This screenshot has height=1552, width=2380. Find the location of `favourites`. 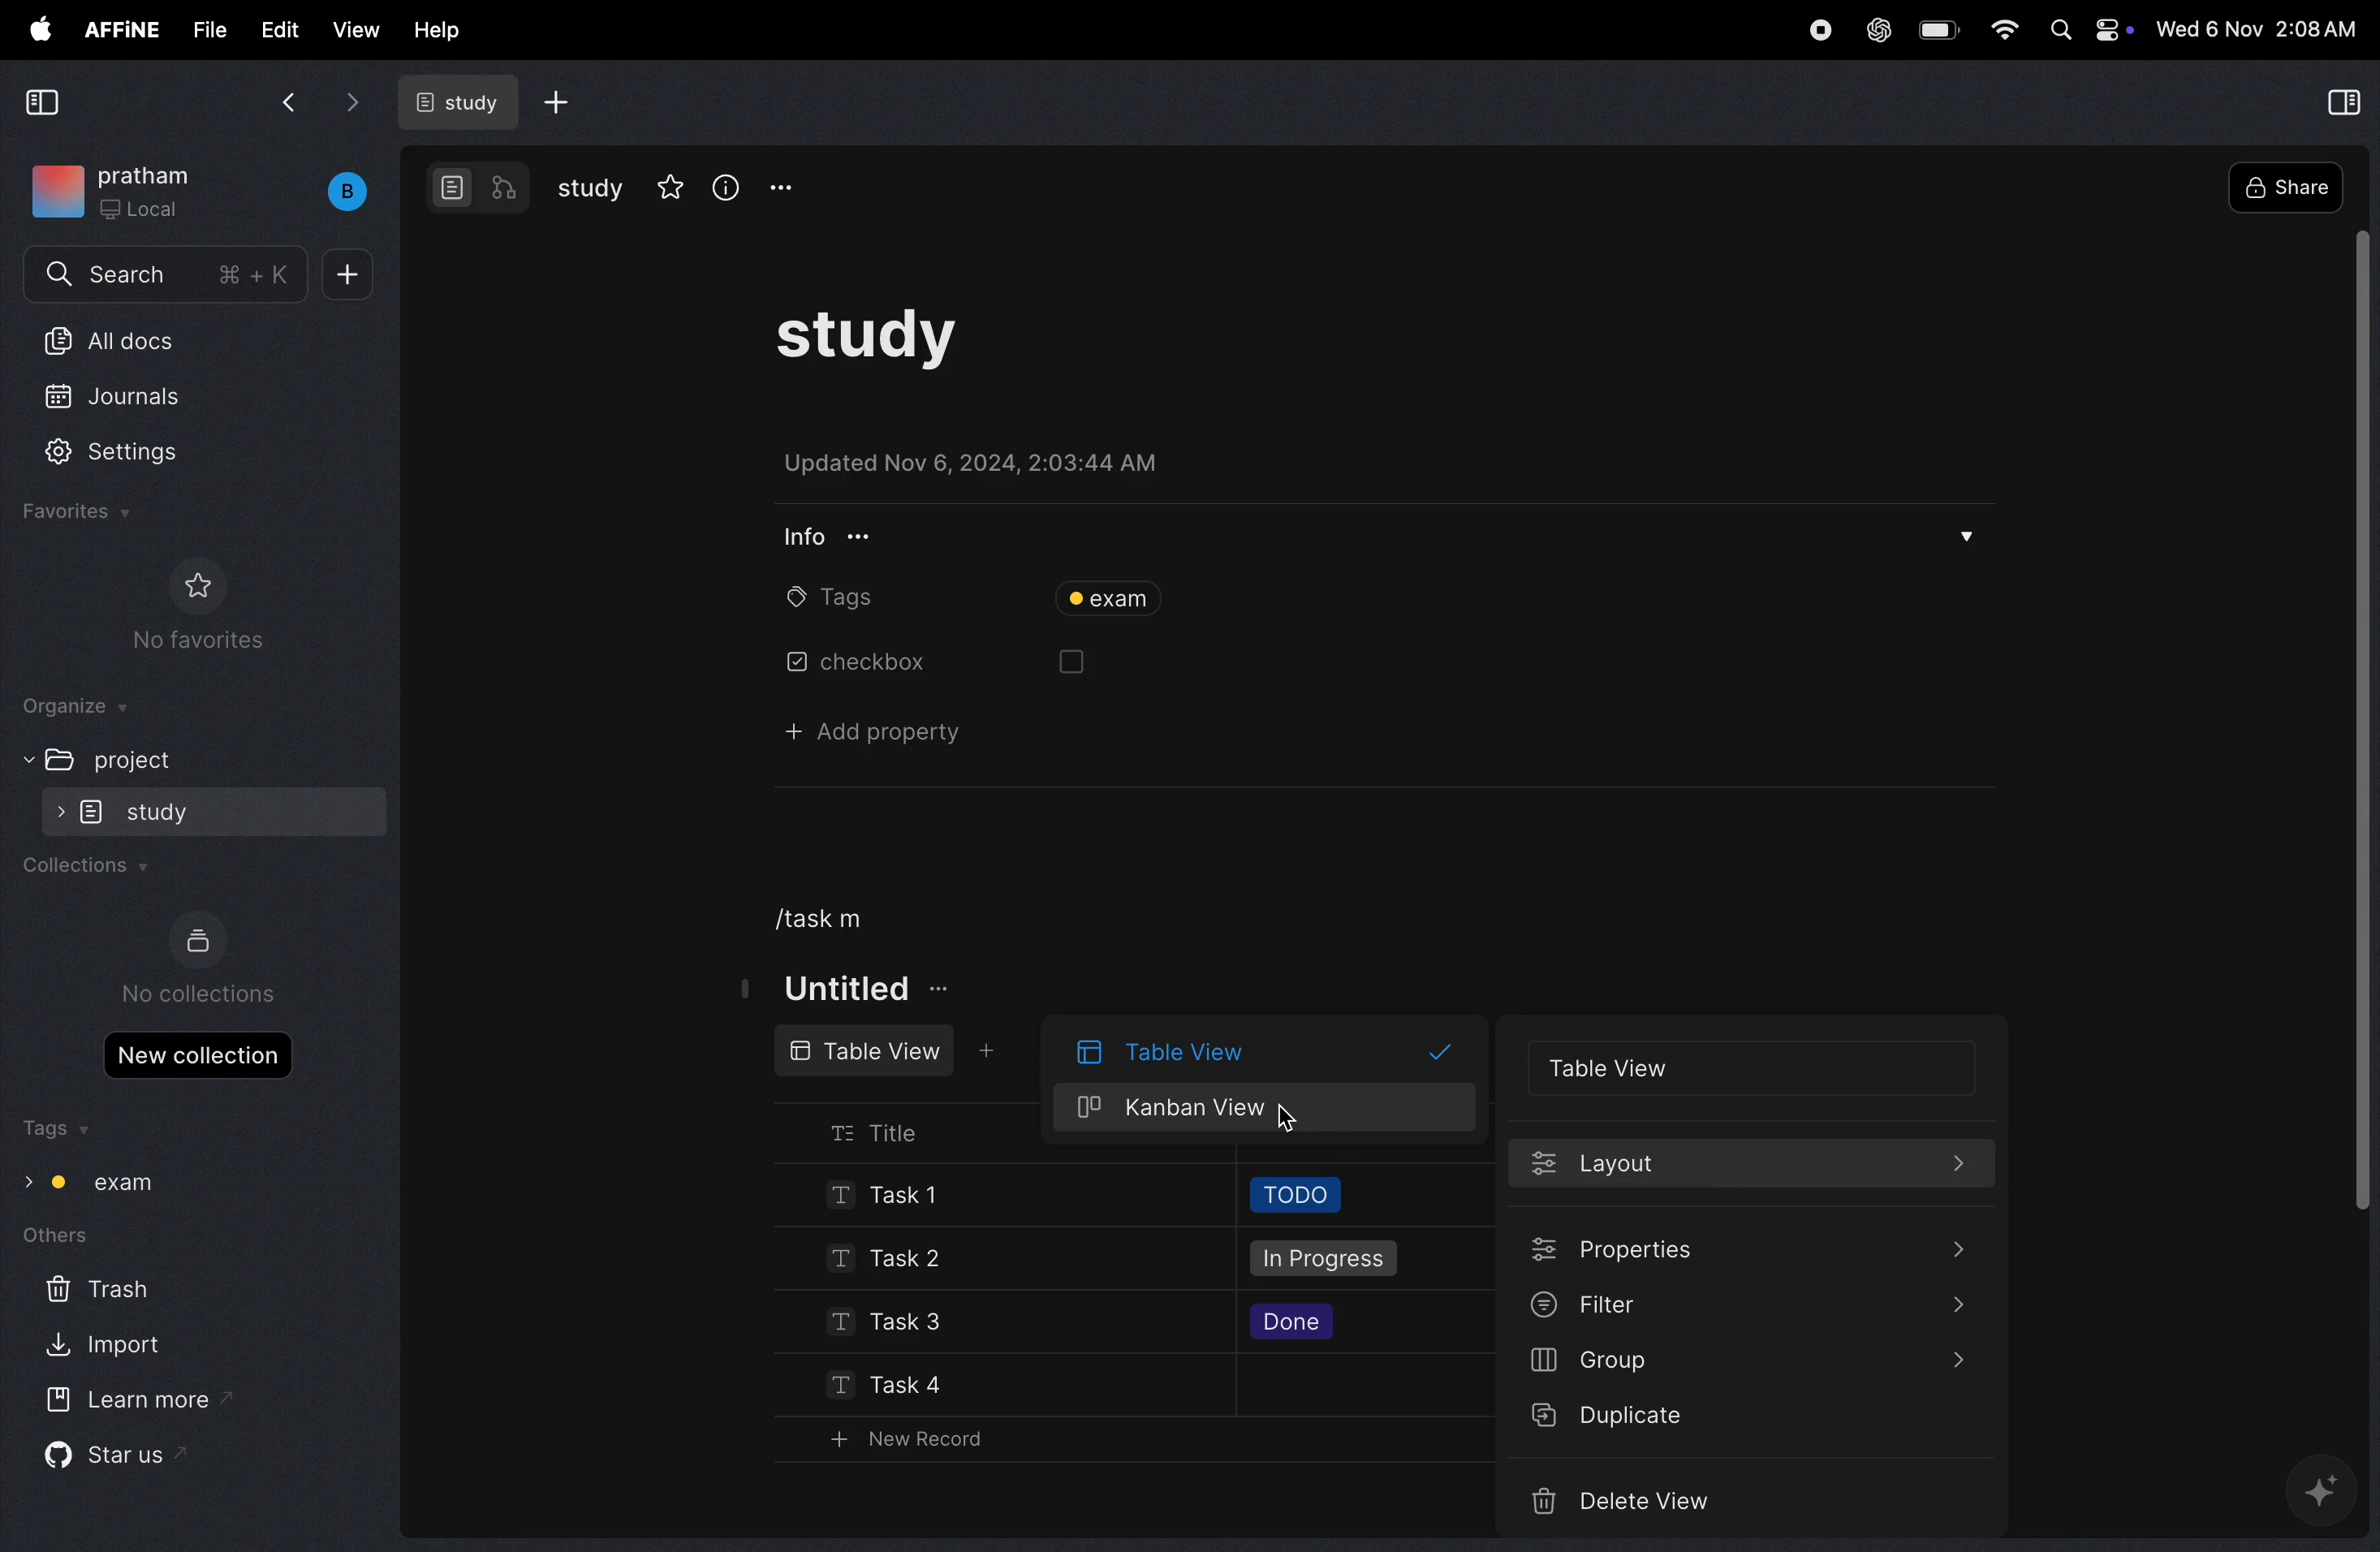

favourites is located at coordinates (84, 517).